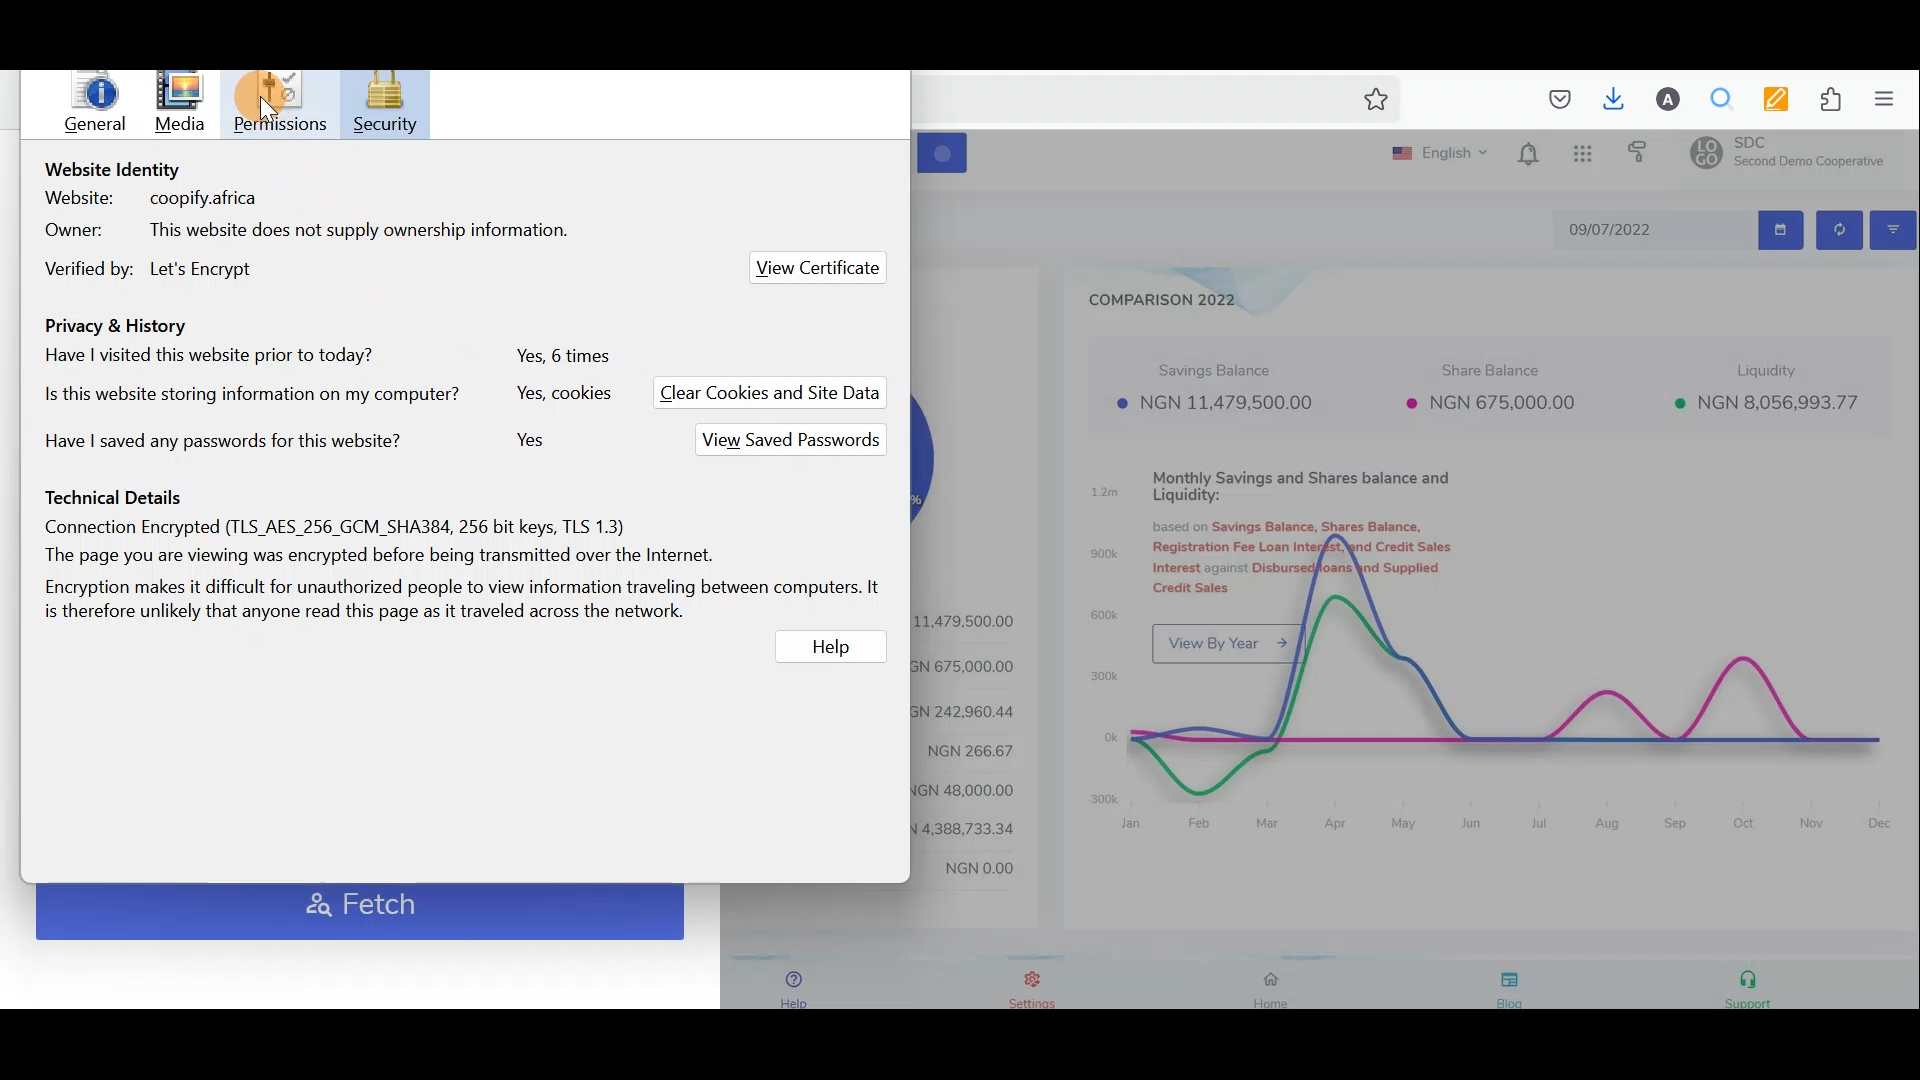  I want to click on General, so click(101, 107).